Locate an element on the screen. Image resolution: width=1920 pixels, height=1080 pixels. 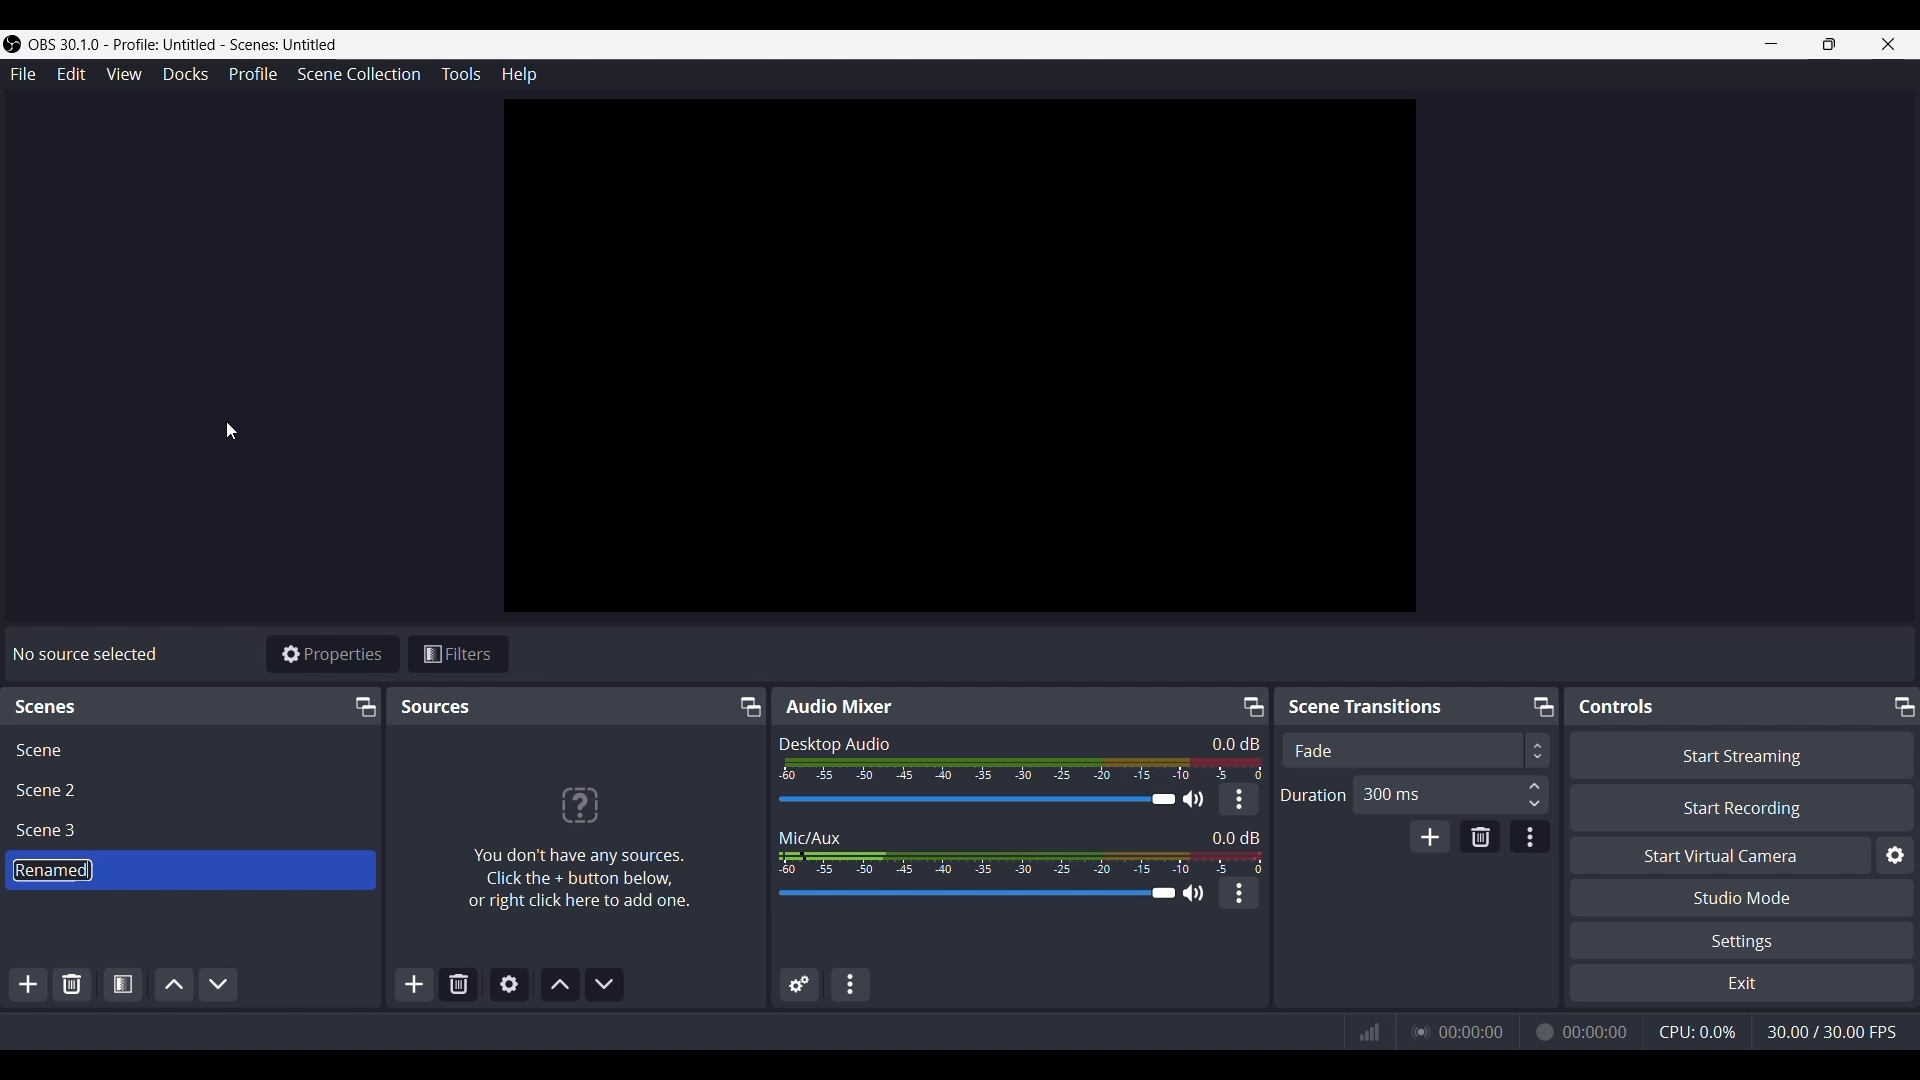
Scene 2 is located at coordinates (51, 790).